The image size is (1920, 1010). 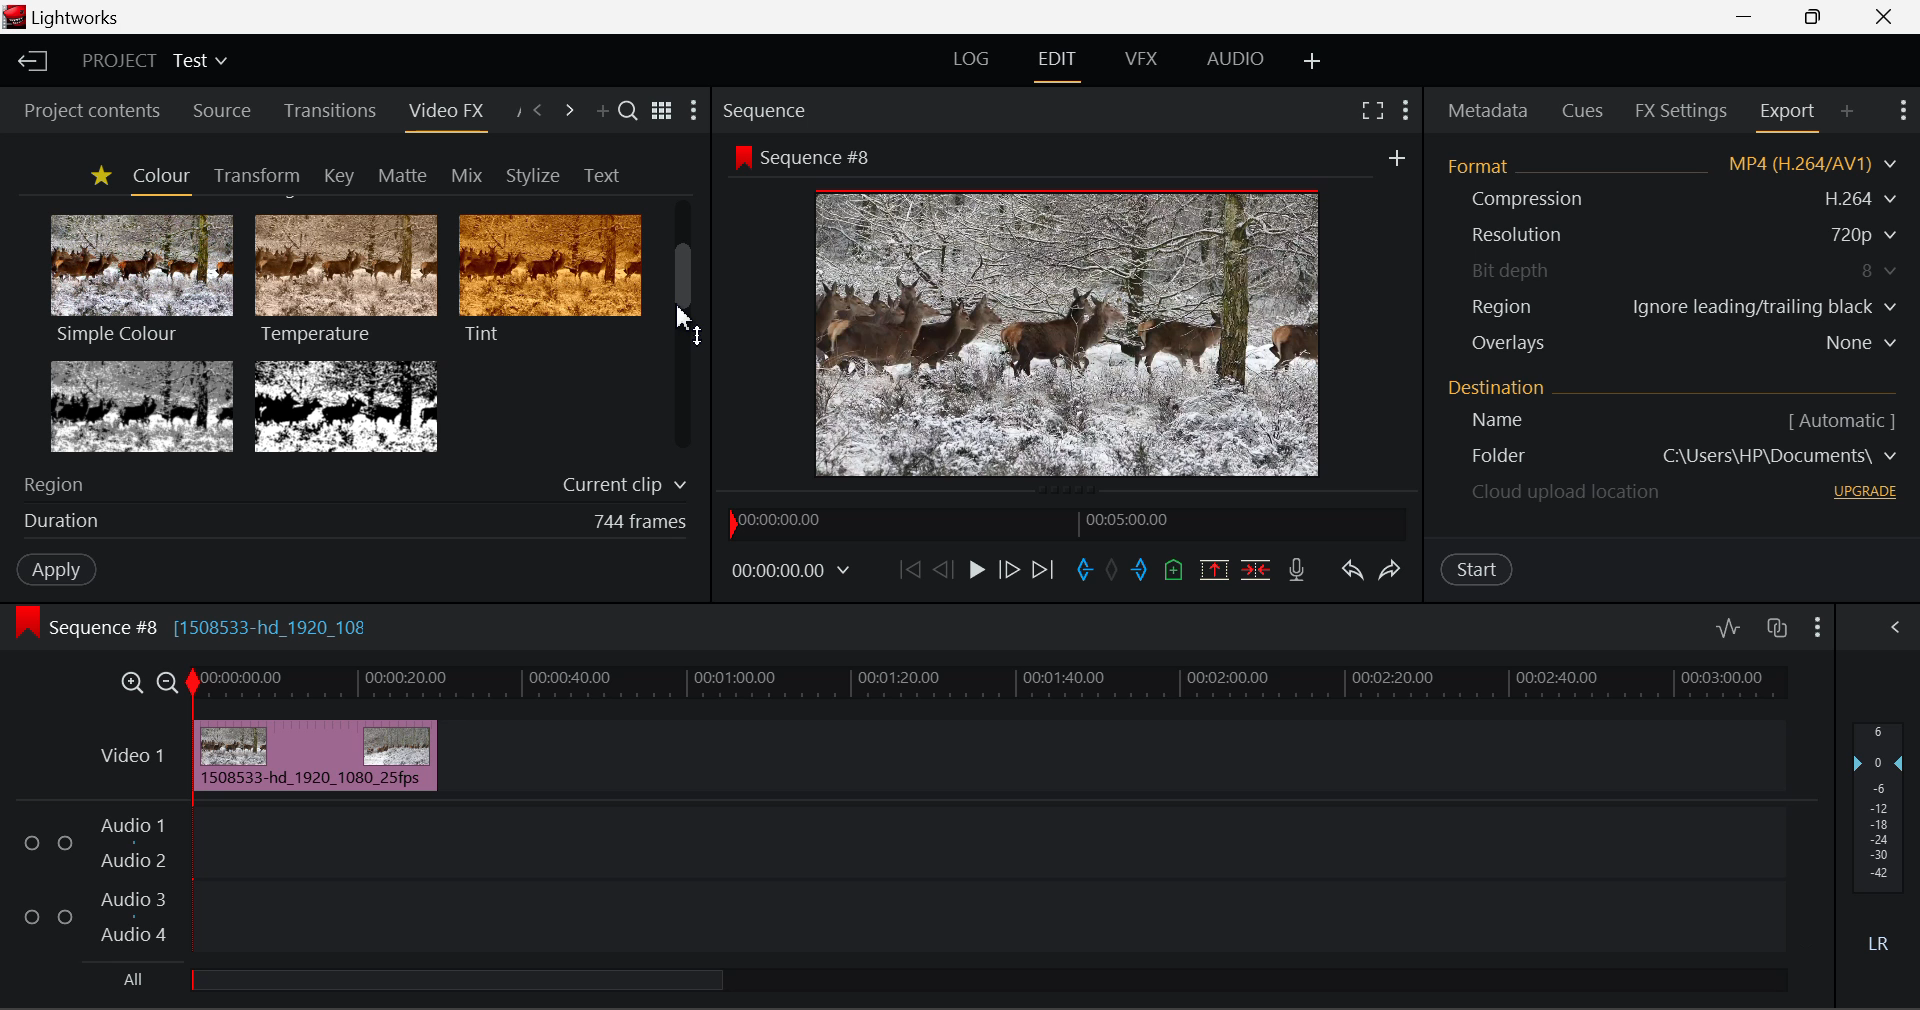 I want to click on 744 frames, so click(x=640, y=522).